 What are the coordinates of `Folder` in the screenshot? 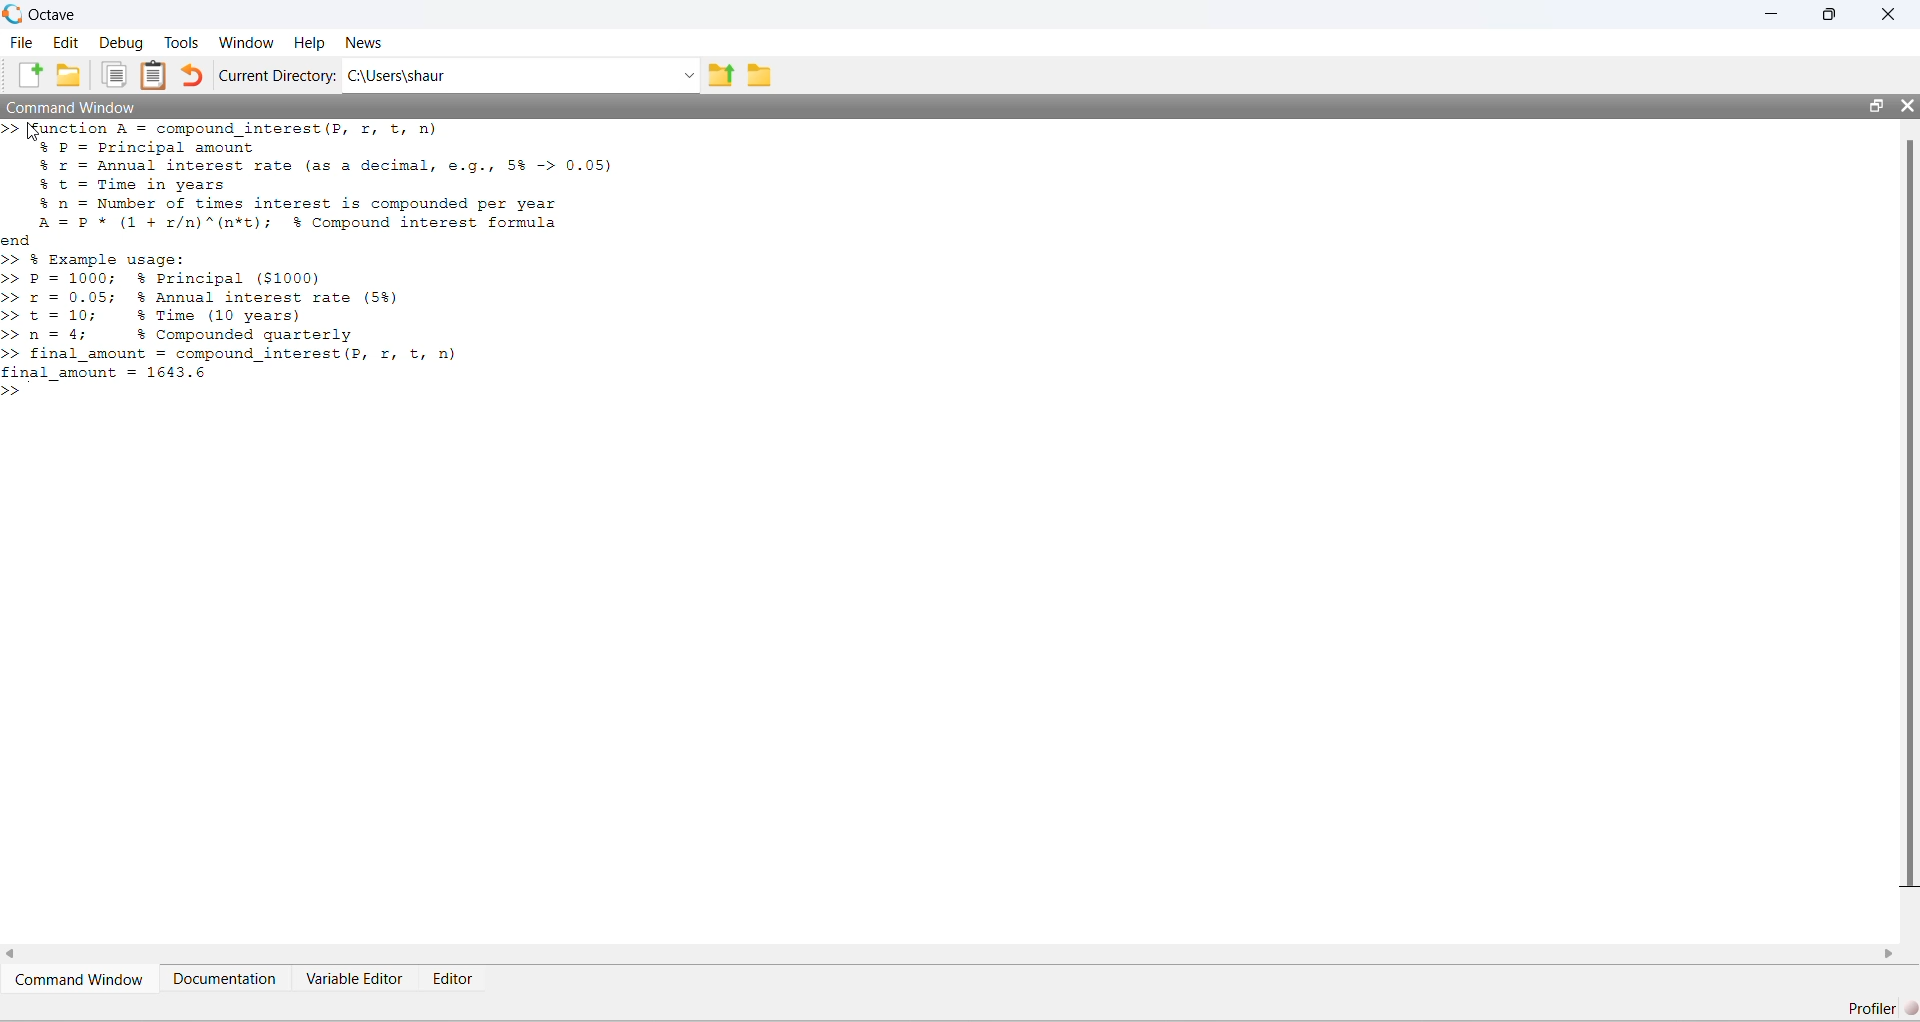 It's located at (760, 75).